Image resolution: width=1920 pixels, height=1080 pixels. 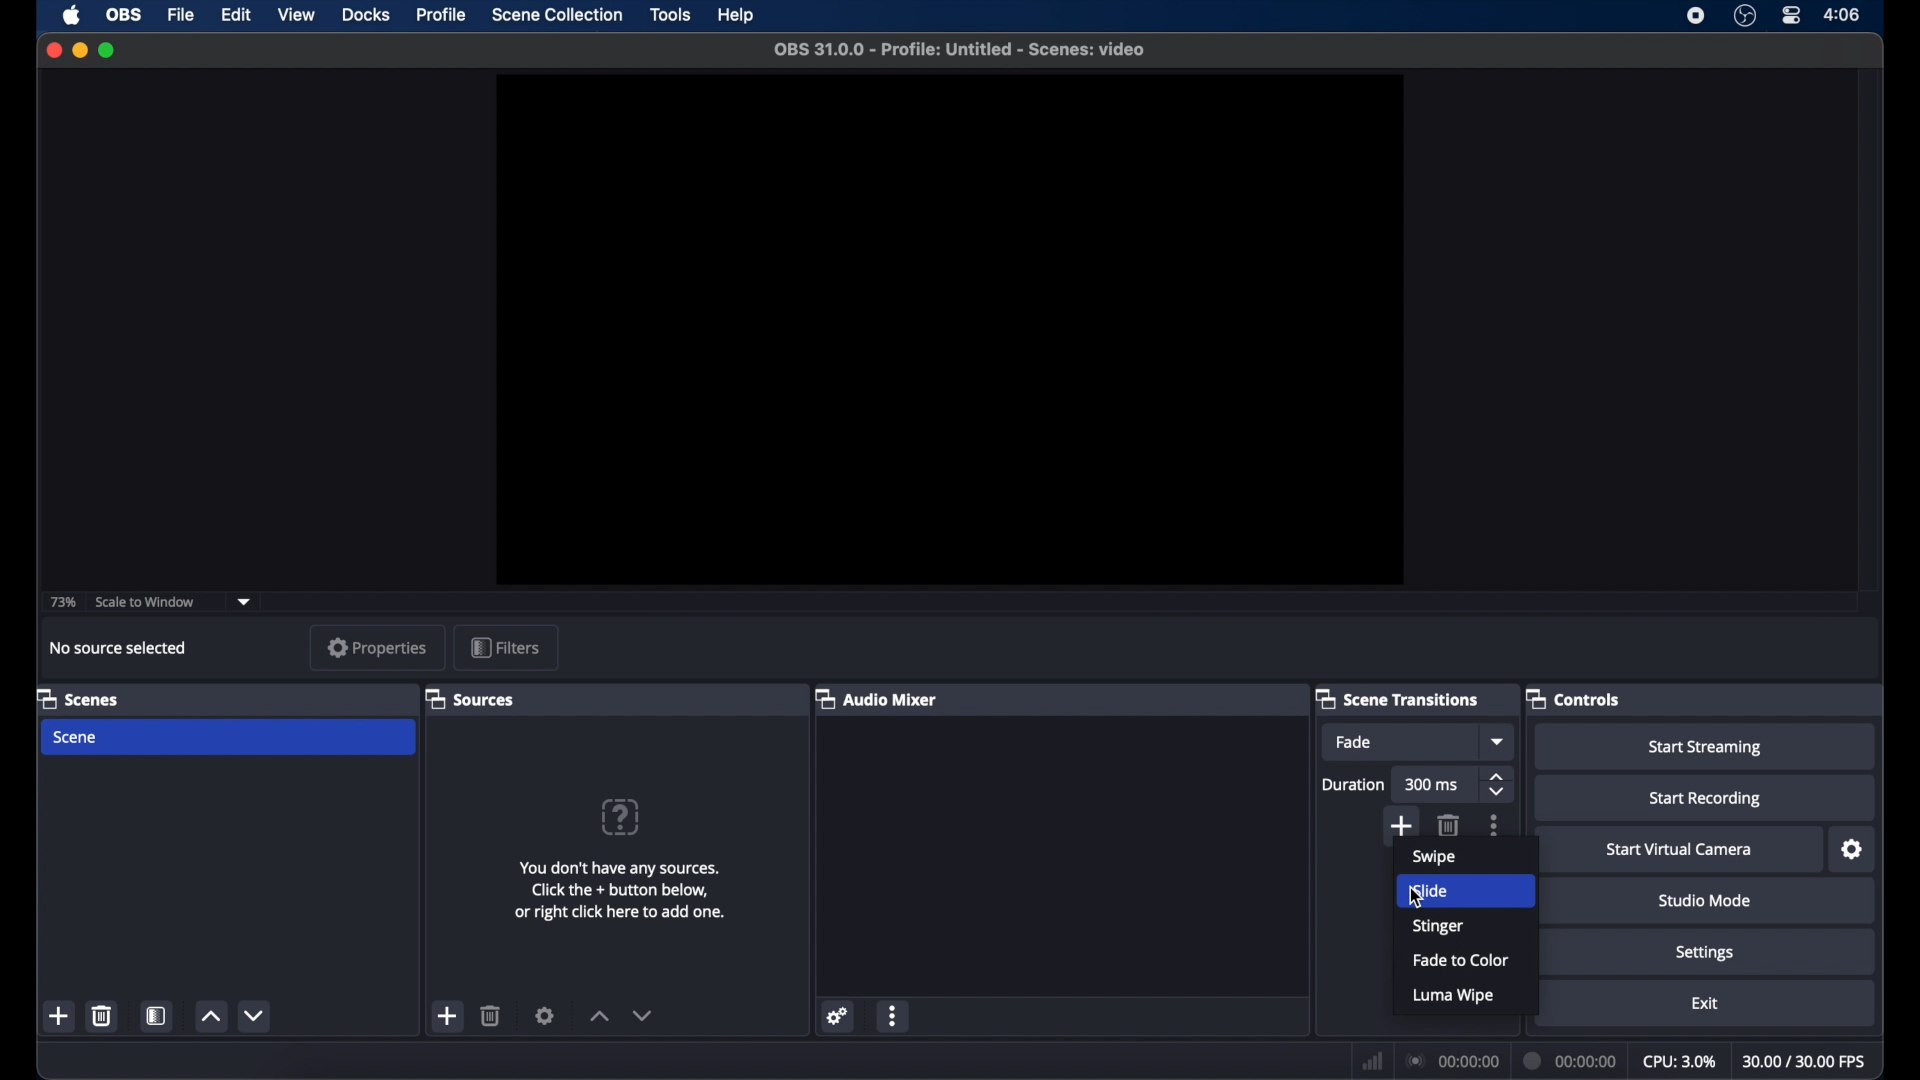 I want to click on cpu, so click(x=1680, y=1060).